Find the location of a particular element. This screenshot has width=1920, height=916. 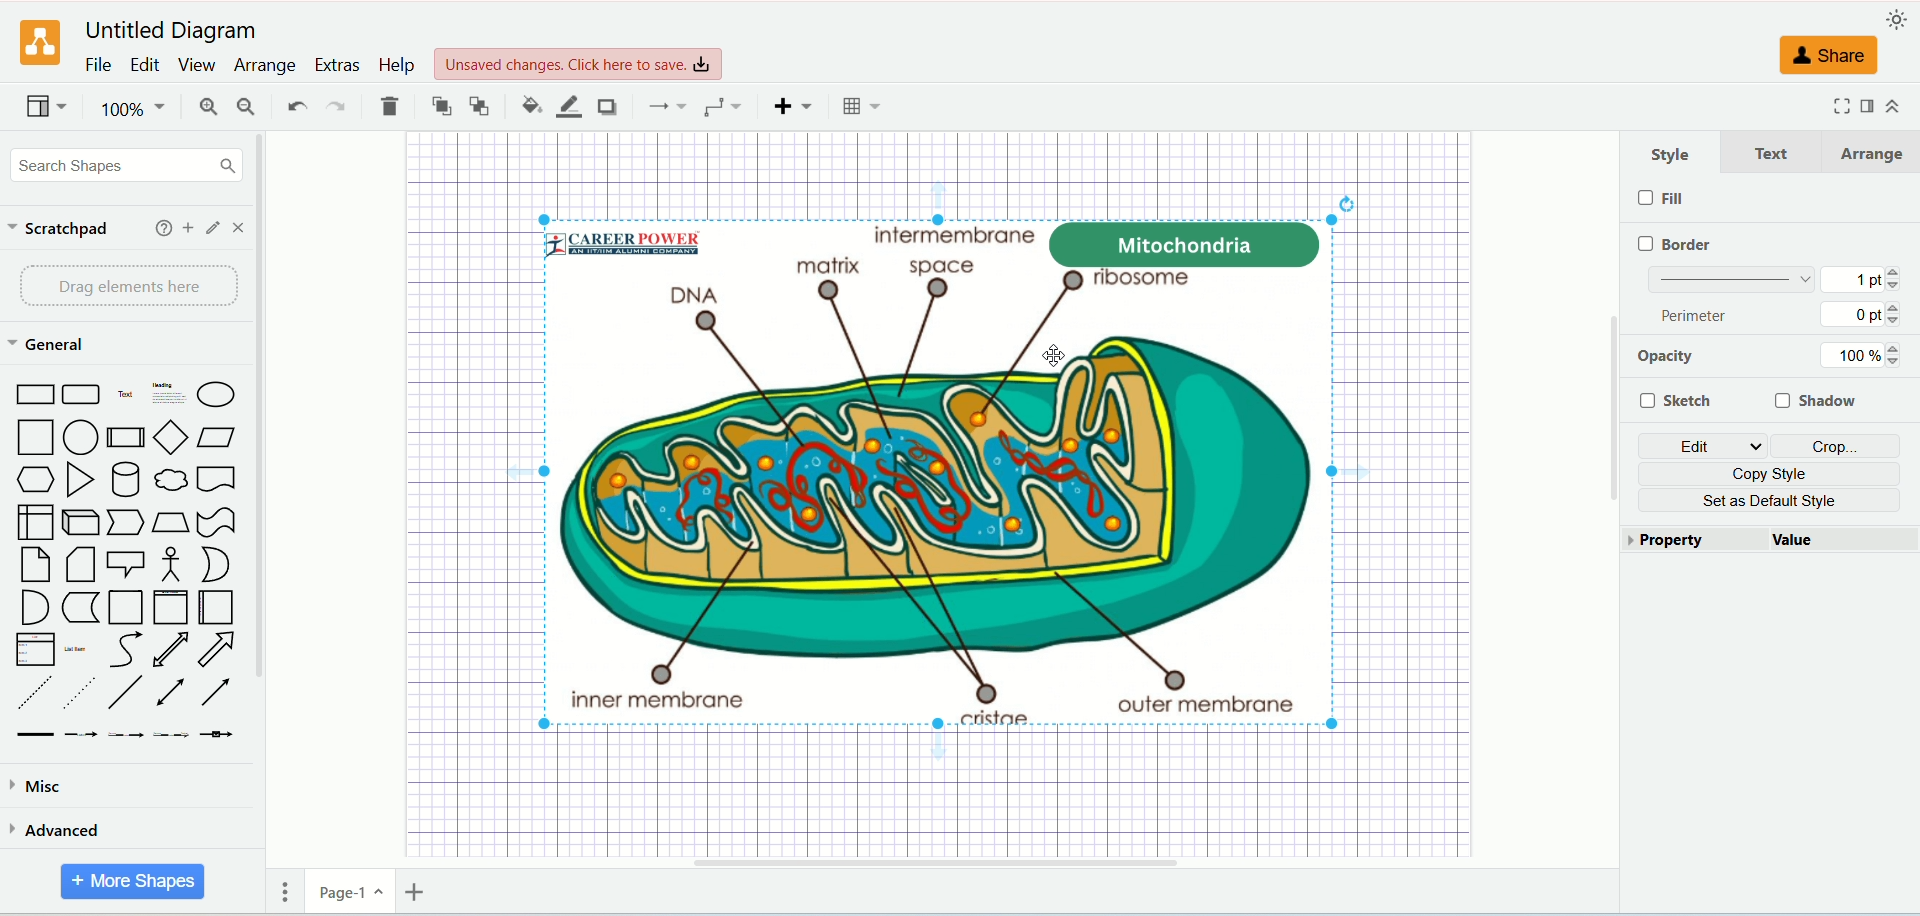

Untitled Diagram is located at coordinates (170, 32).